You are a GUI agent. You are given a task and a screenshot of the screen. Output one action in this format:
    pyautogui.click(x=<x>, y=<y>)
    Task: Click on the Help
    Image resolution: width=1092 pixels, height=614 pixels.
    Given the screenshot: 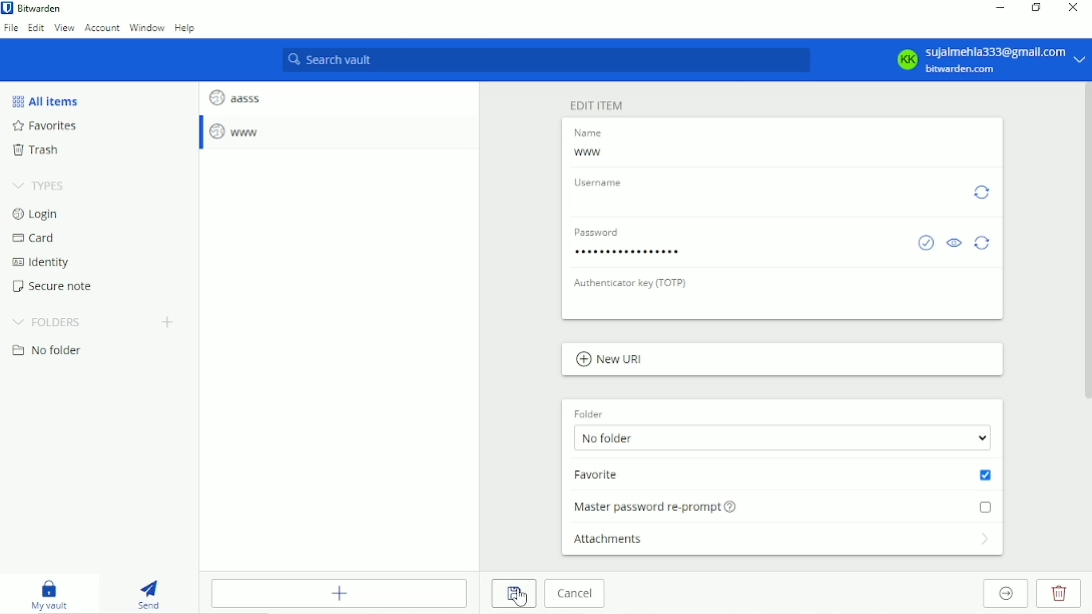 What is the action you would take?
    pyautogui.click(x=187, y=30)
    